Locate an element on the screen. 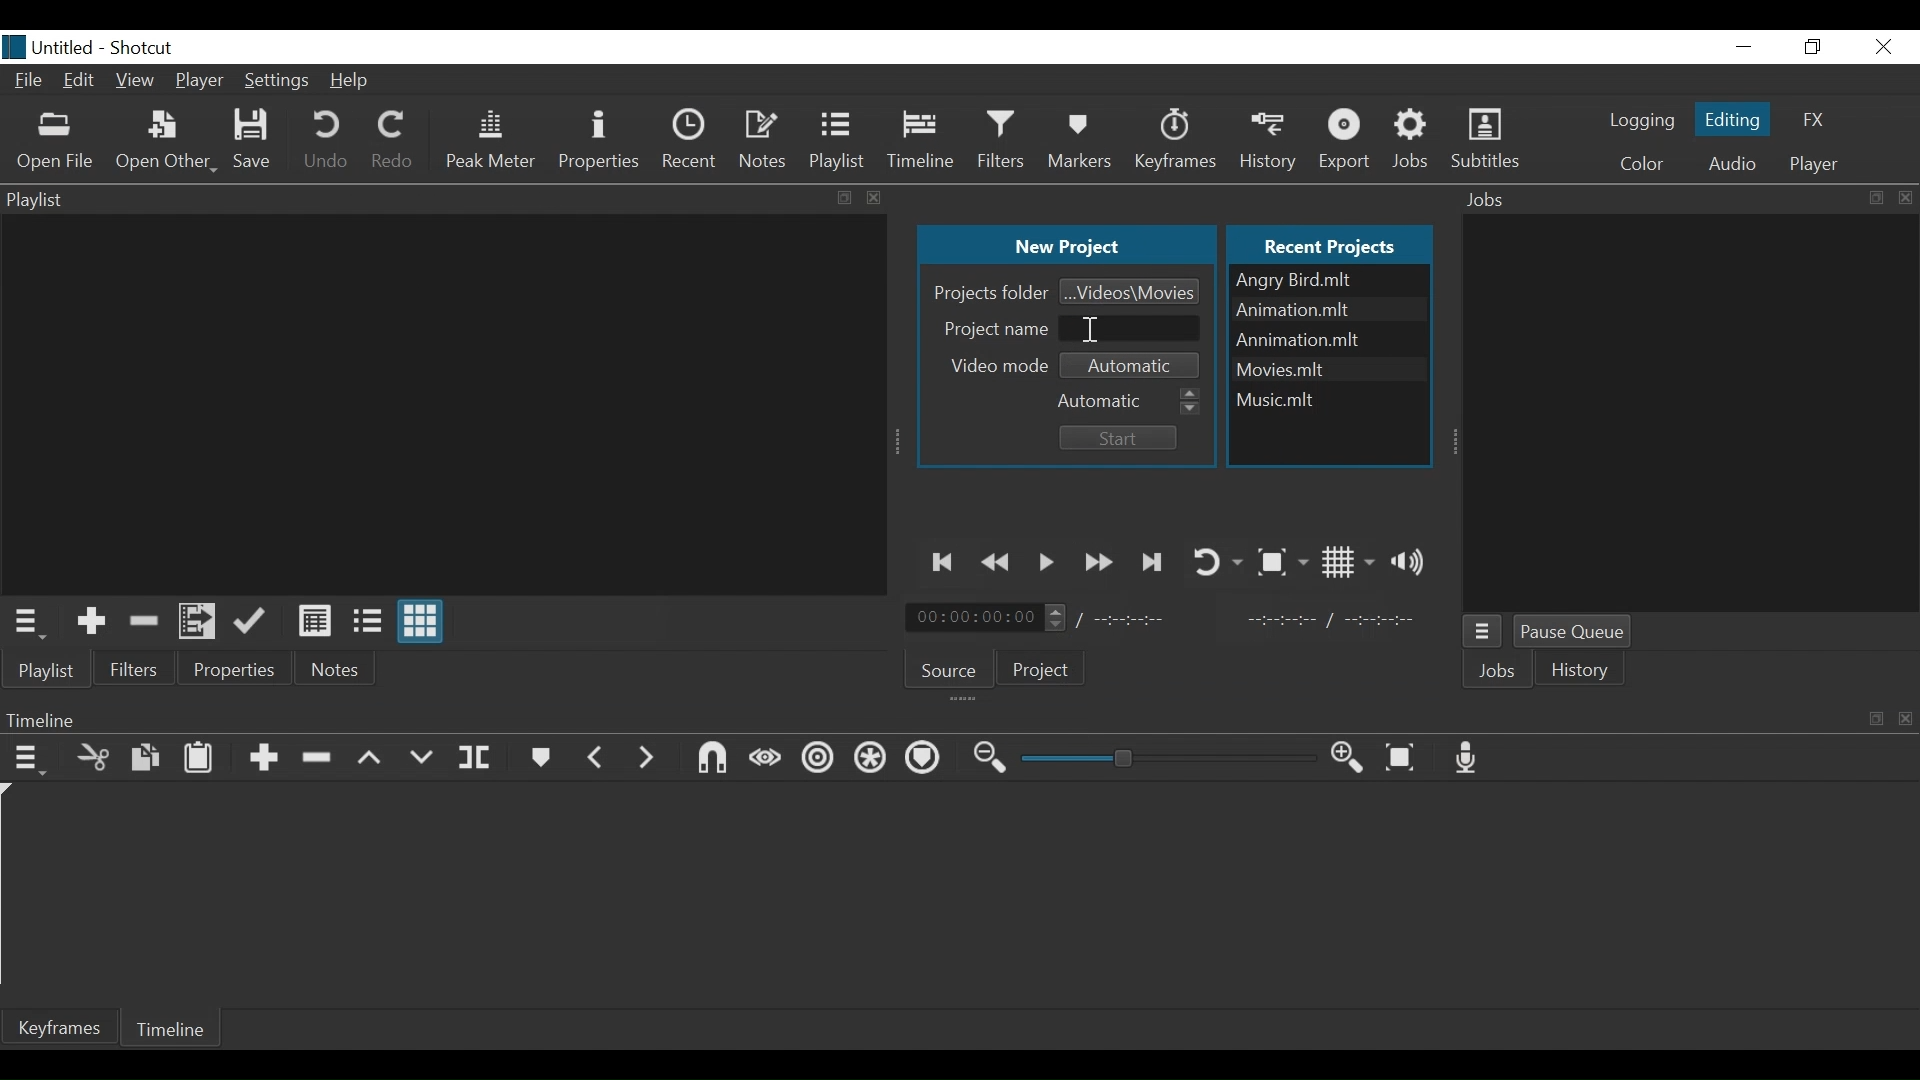  Jobs Panel is located at coordinates (1693, 414).